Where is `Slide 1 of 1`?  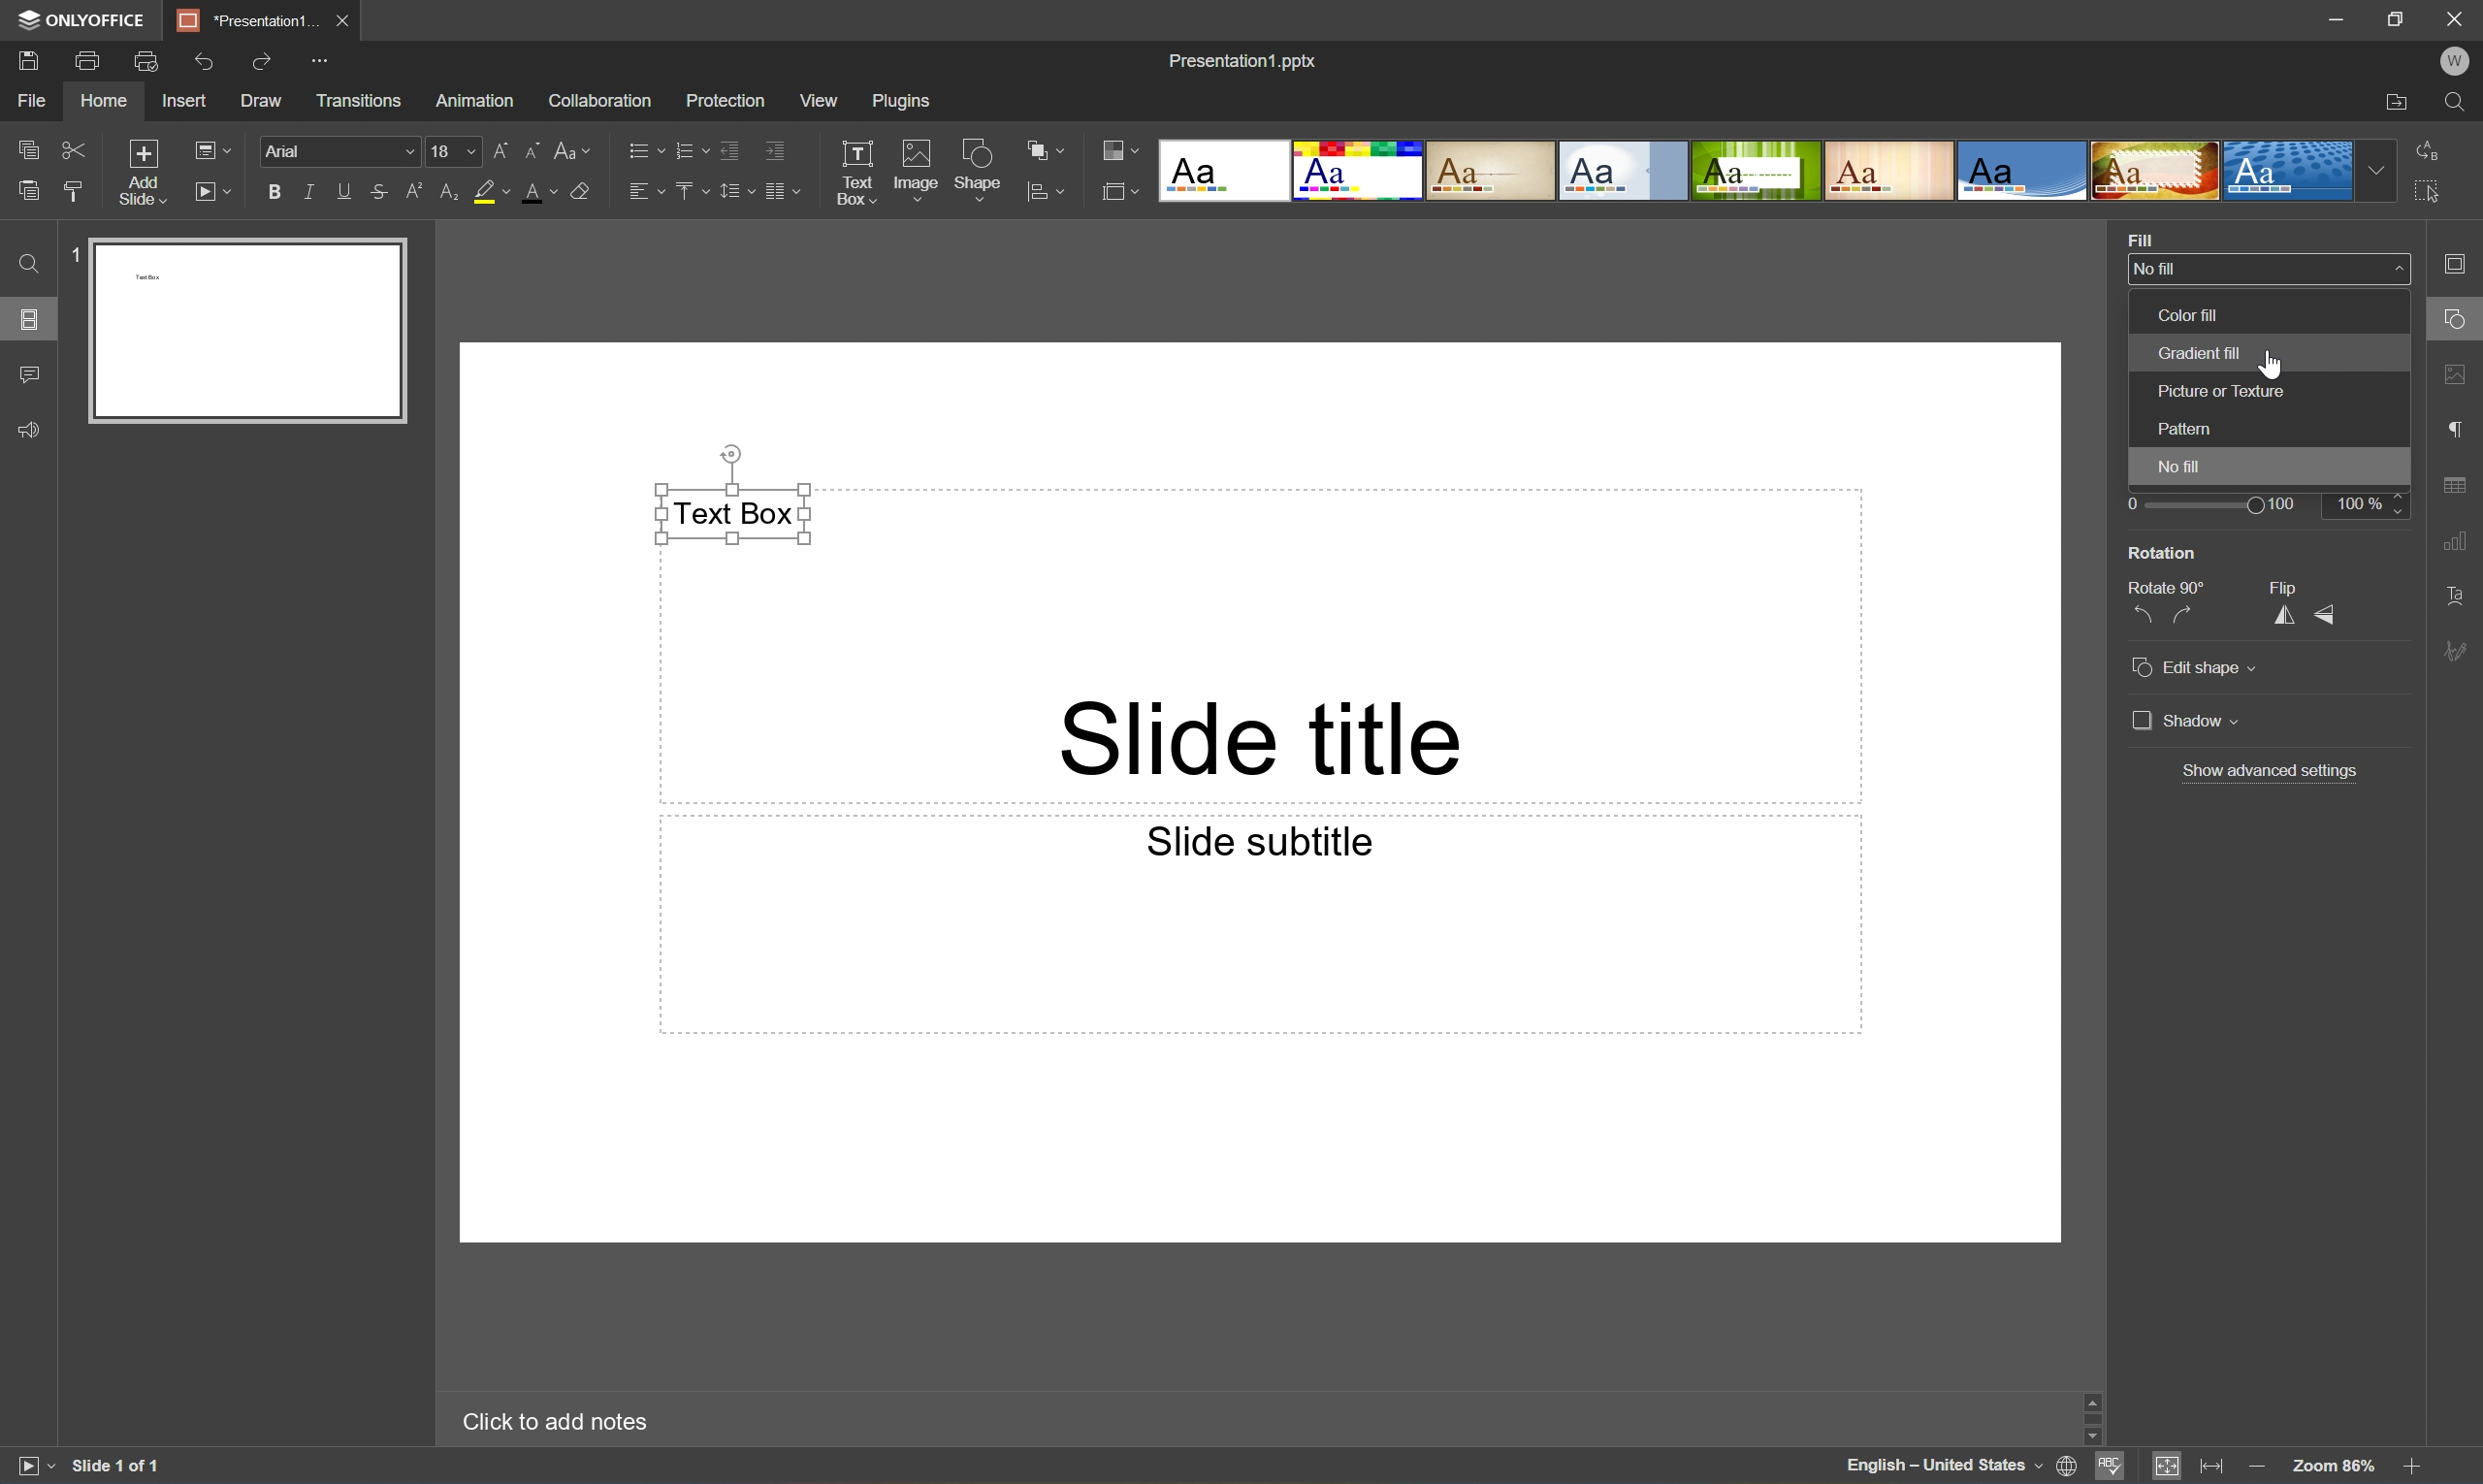
Slide 1 of 1 is located at coordinates (117, 1463).